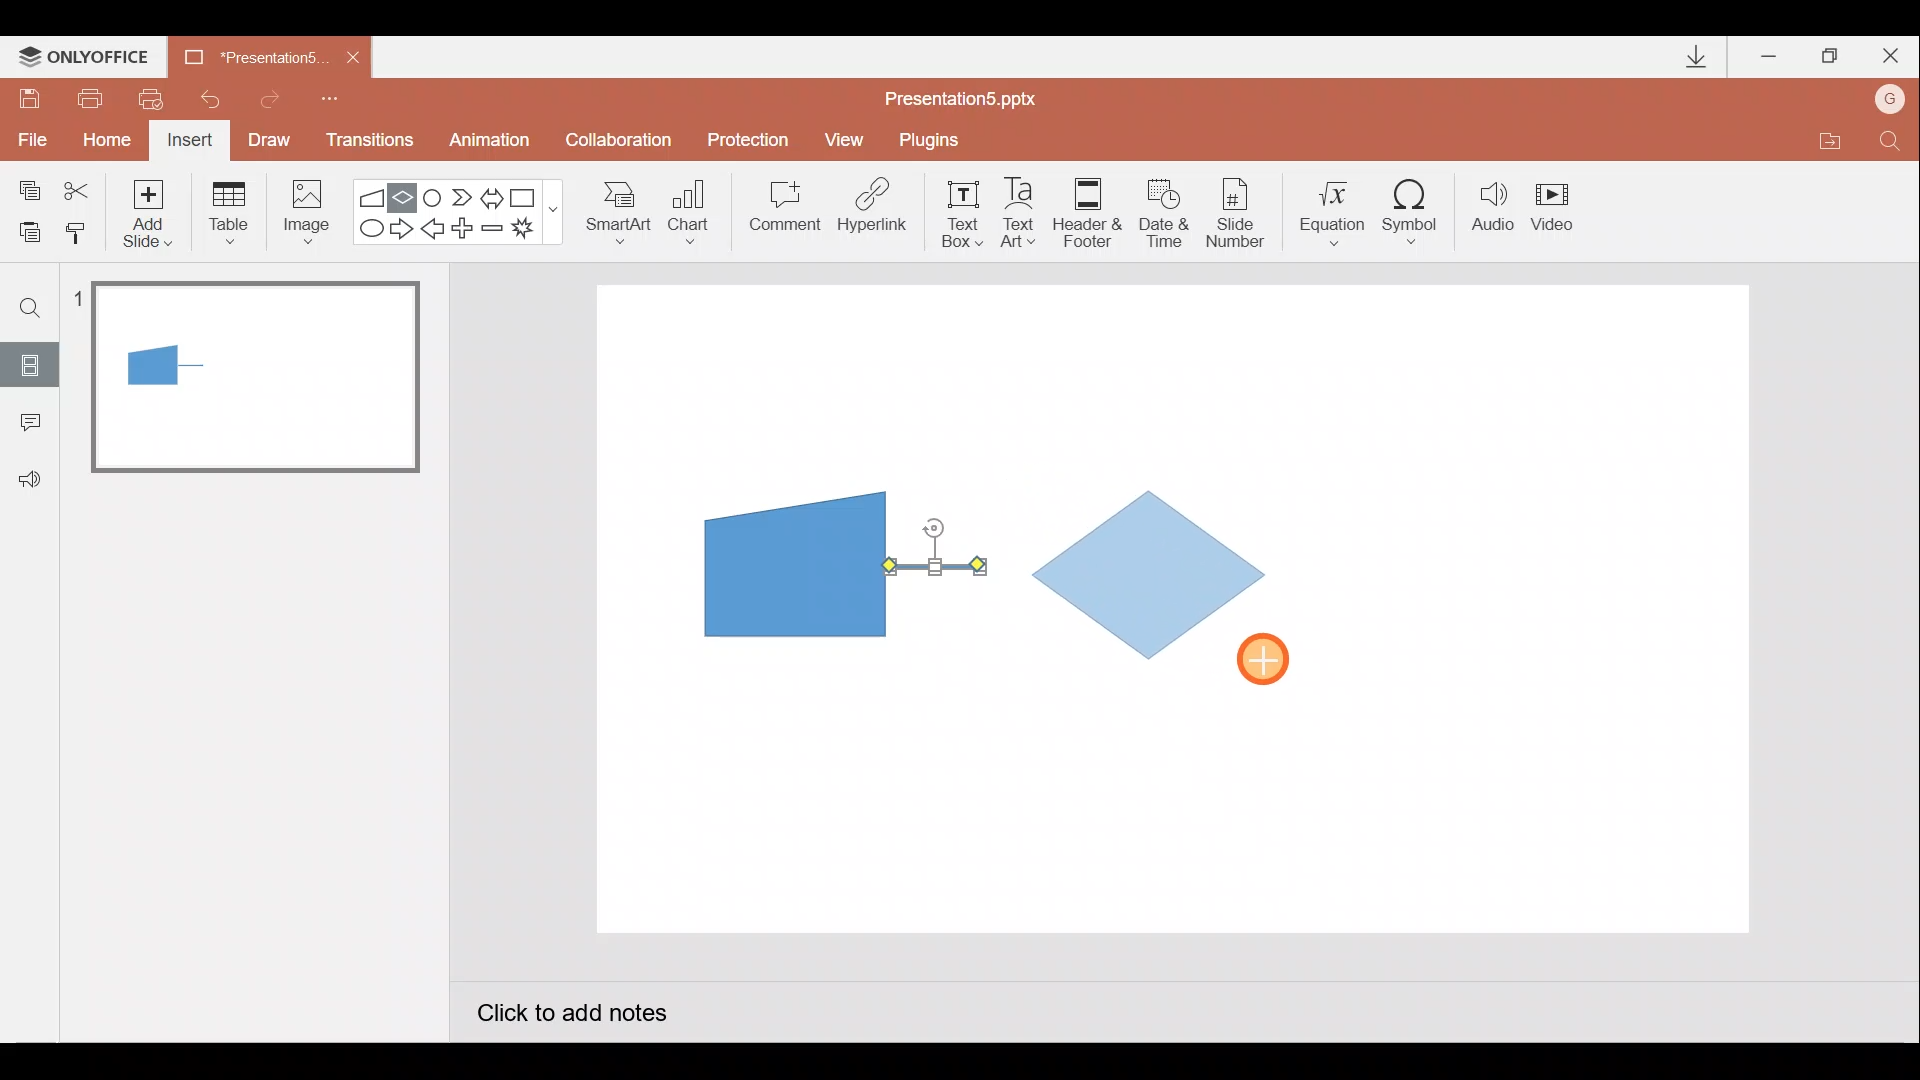  Describe the element at coordinates (974, 94) in the screenshot. I see `Presentation5.pptx` at that location.